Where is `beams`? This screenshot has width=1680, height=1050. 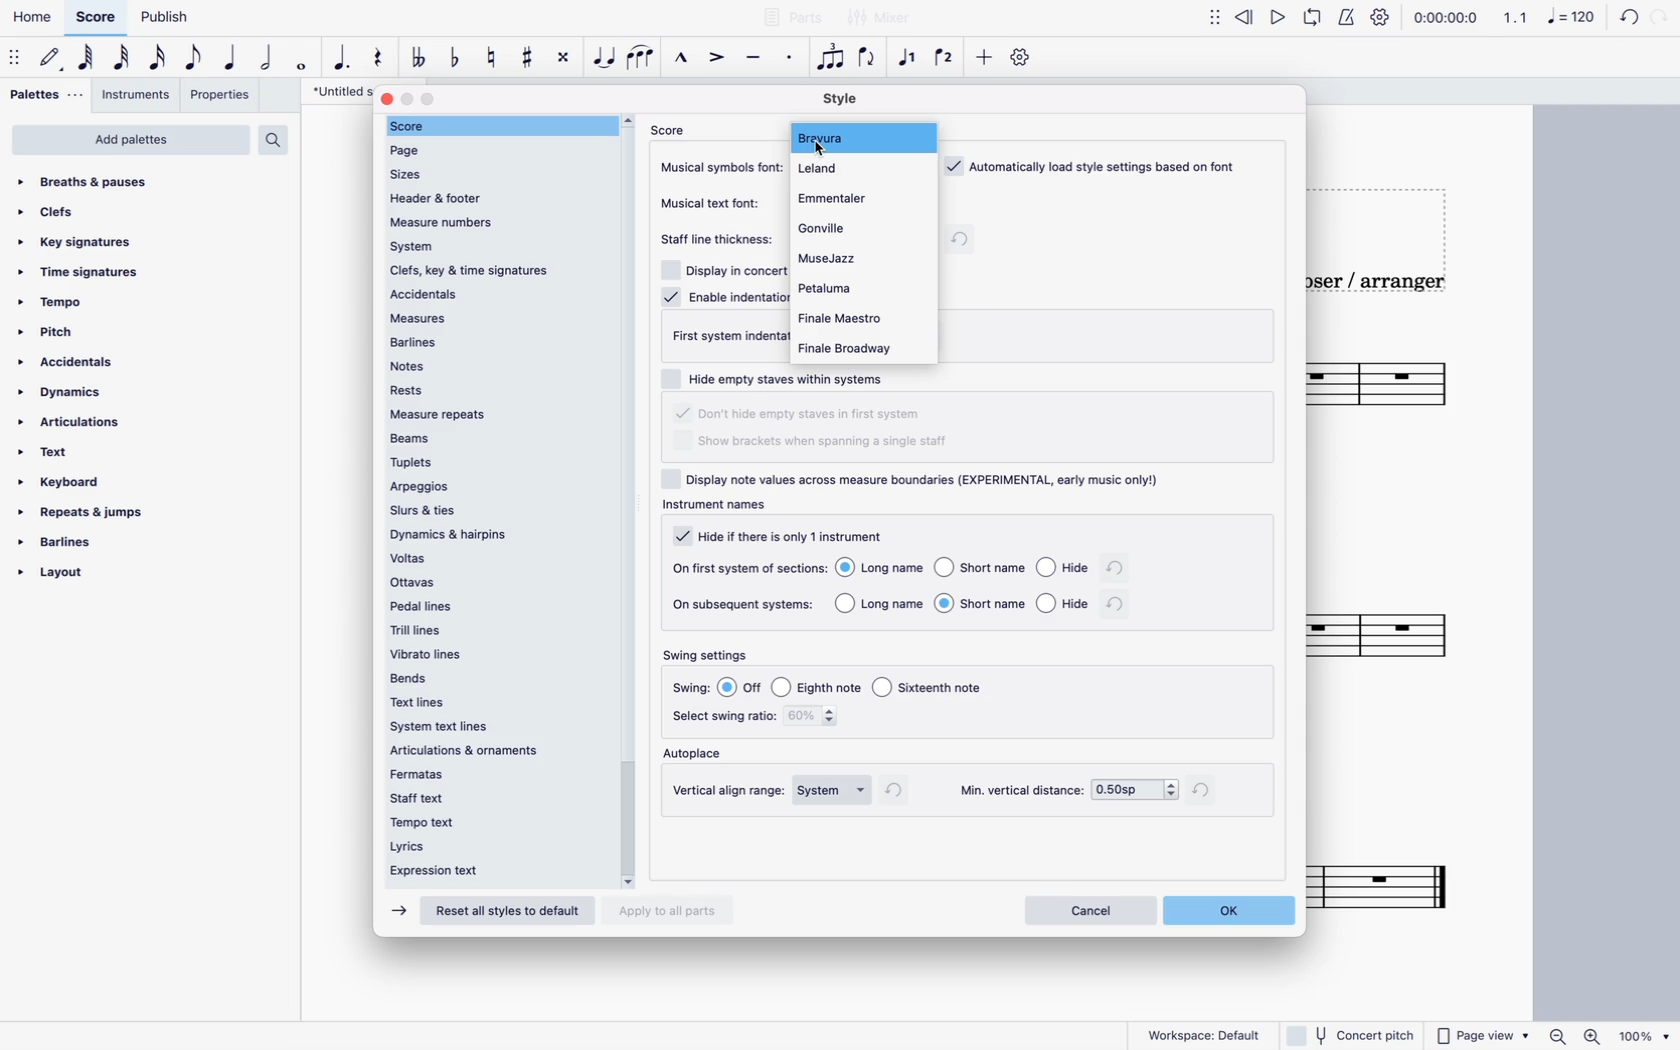
beams is located at coordinates (496, 437).